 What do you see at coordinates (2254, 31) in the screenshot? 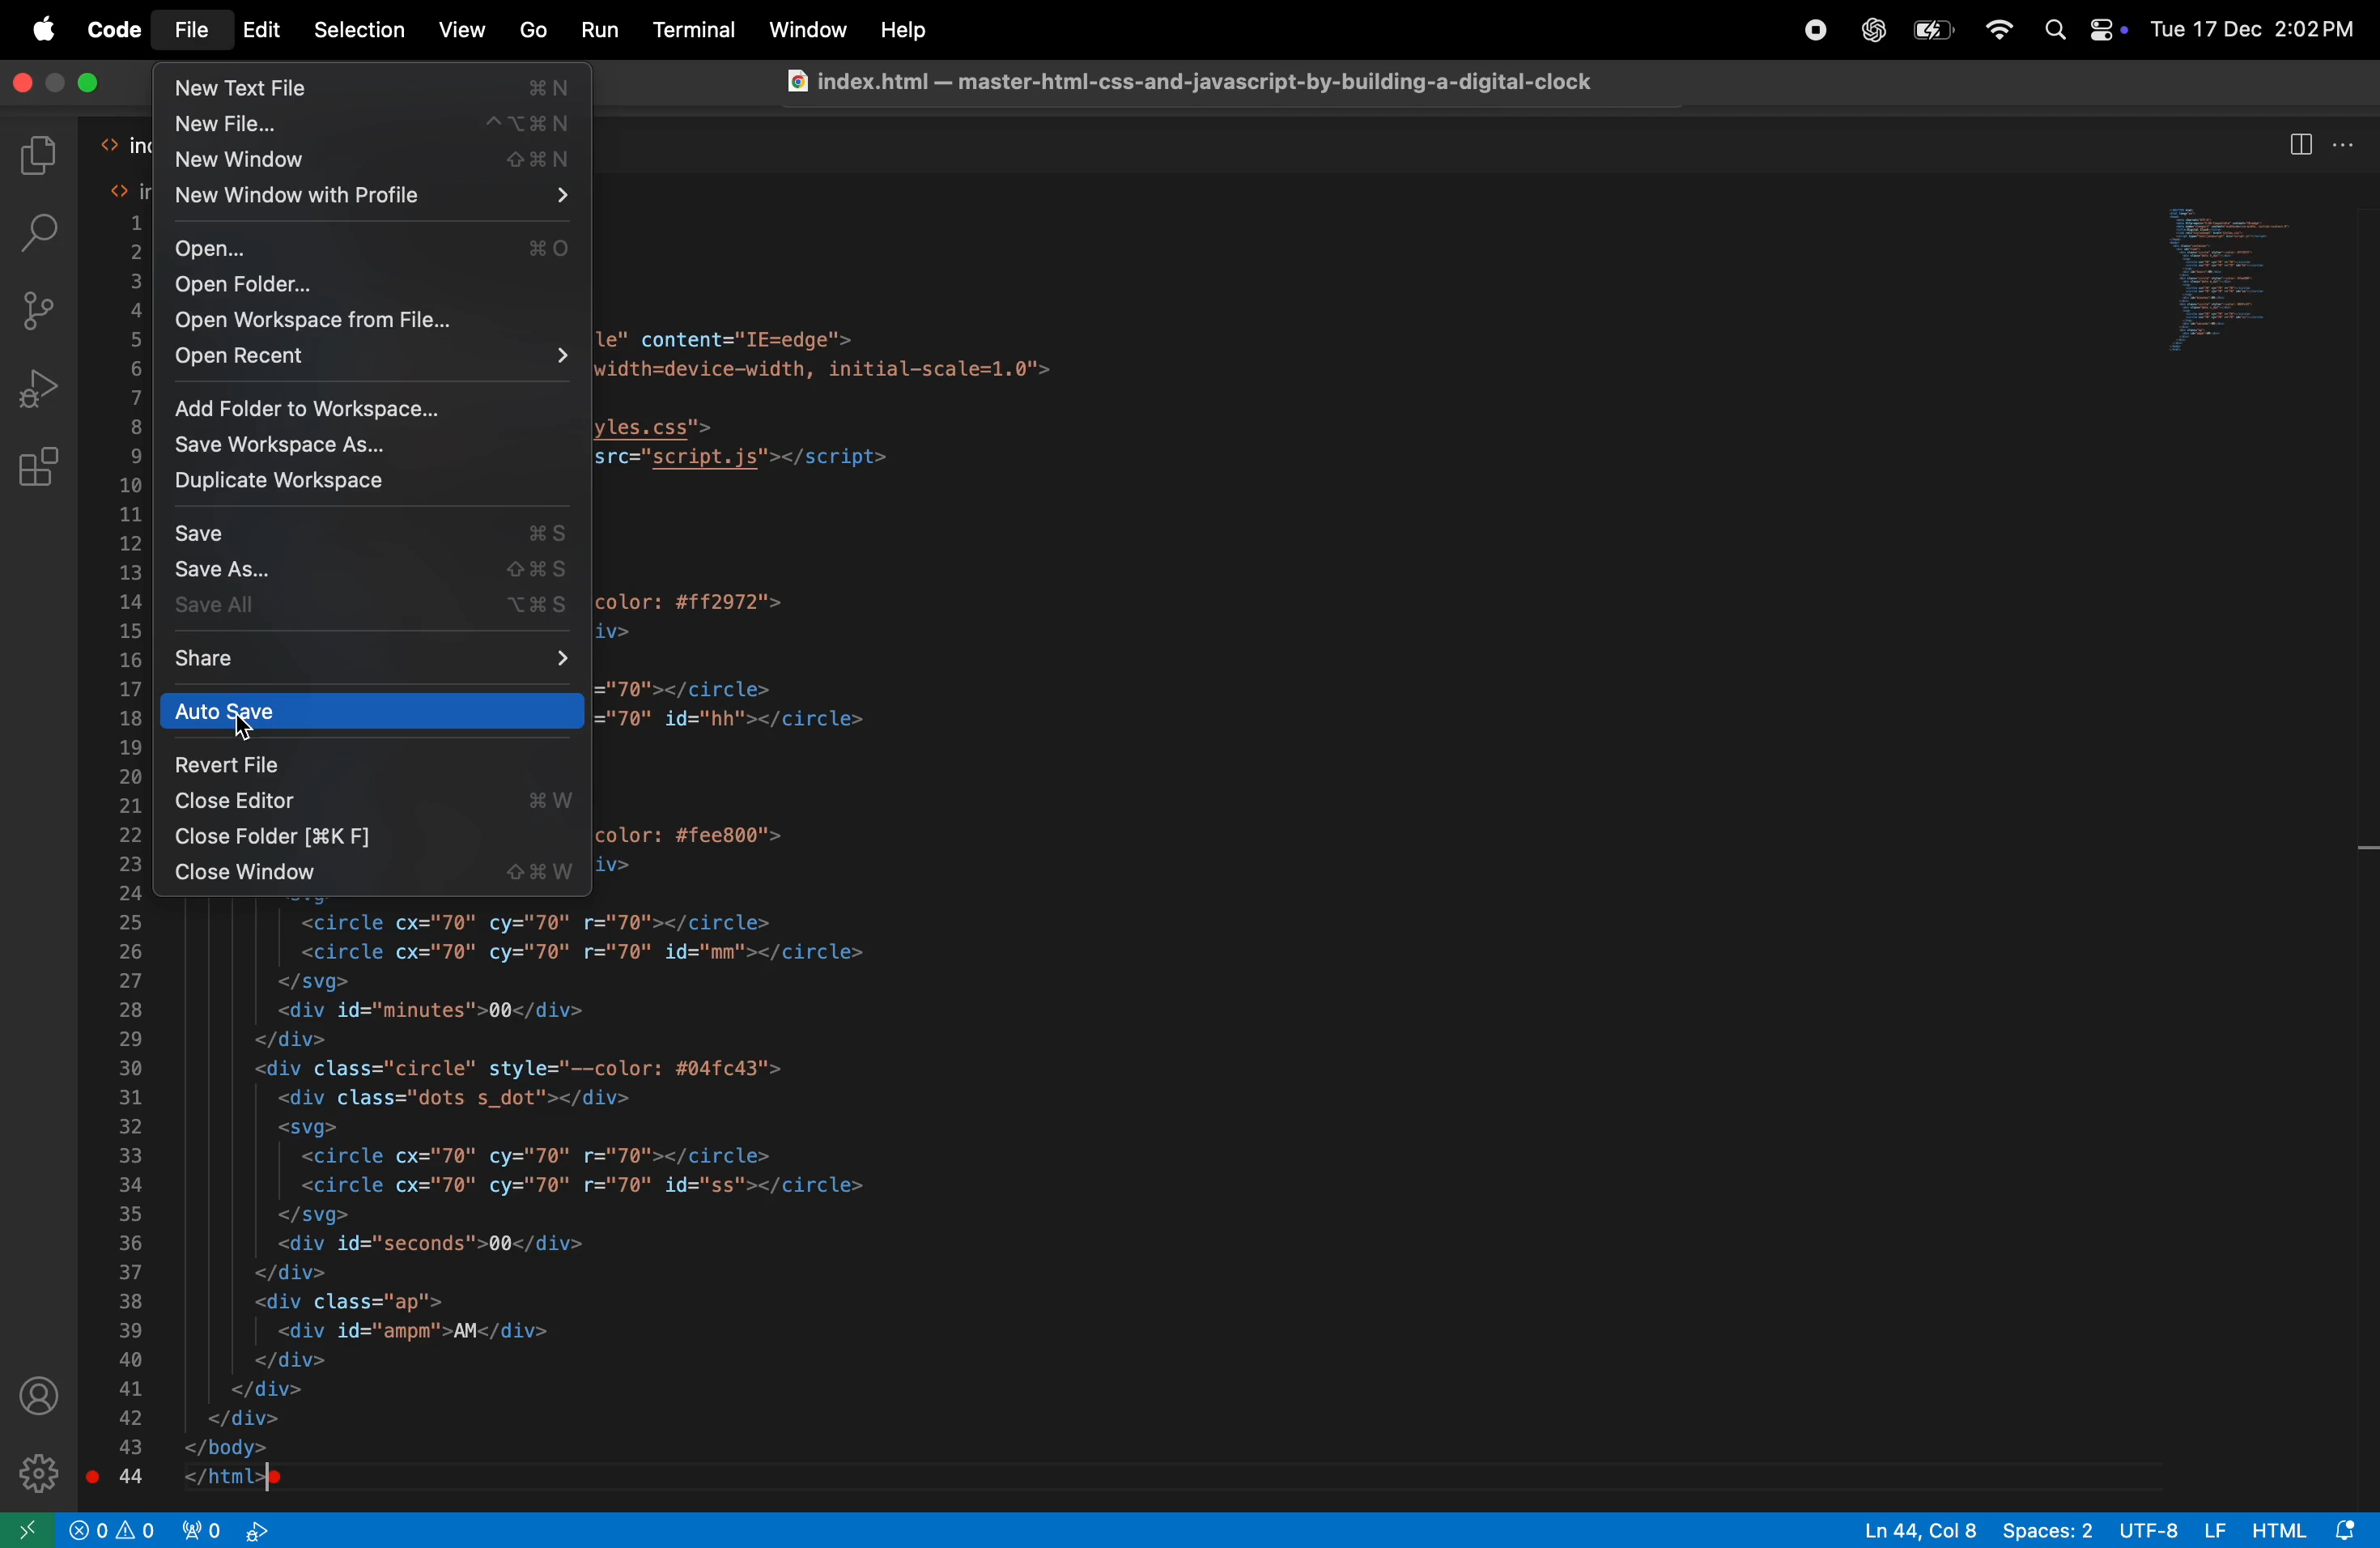
I see `Tue 17 Dec 2:02PM` at bounding box center [2254, 31].